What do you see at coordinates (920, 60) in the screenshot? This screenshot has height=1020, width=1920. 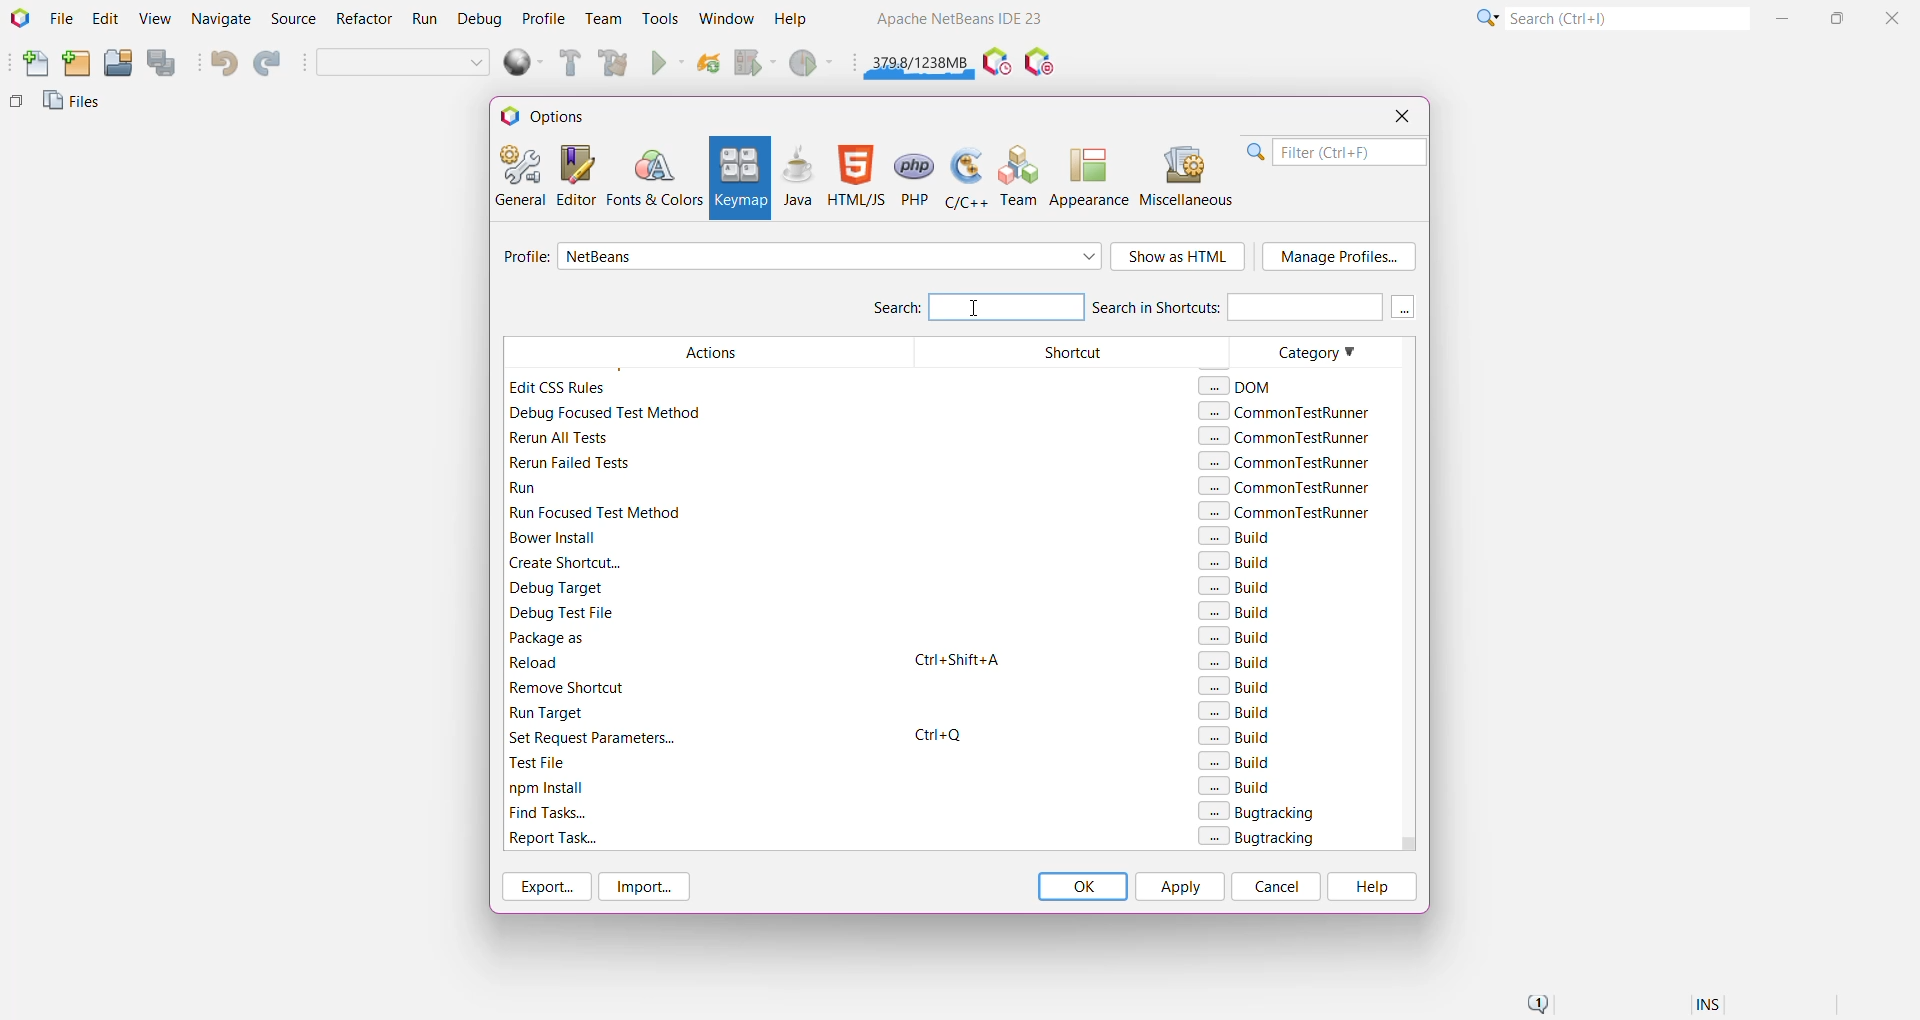 I see `Click to force garbage collection` at bounding box center [920, 60].